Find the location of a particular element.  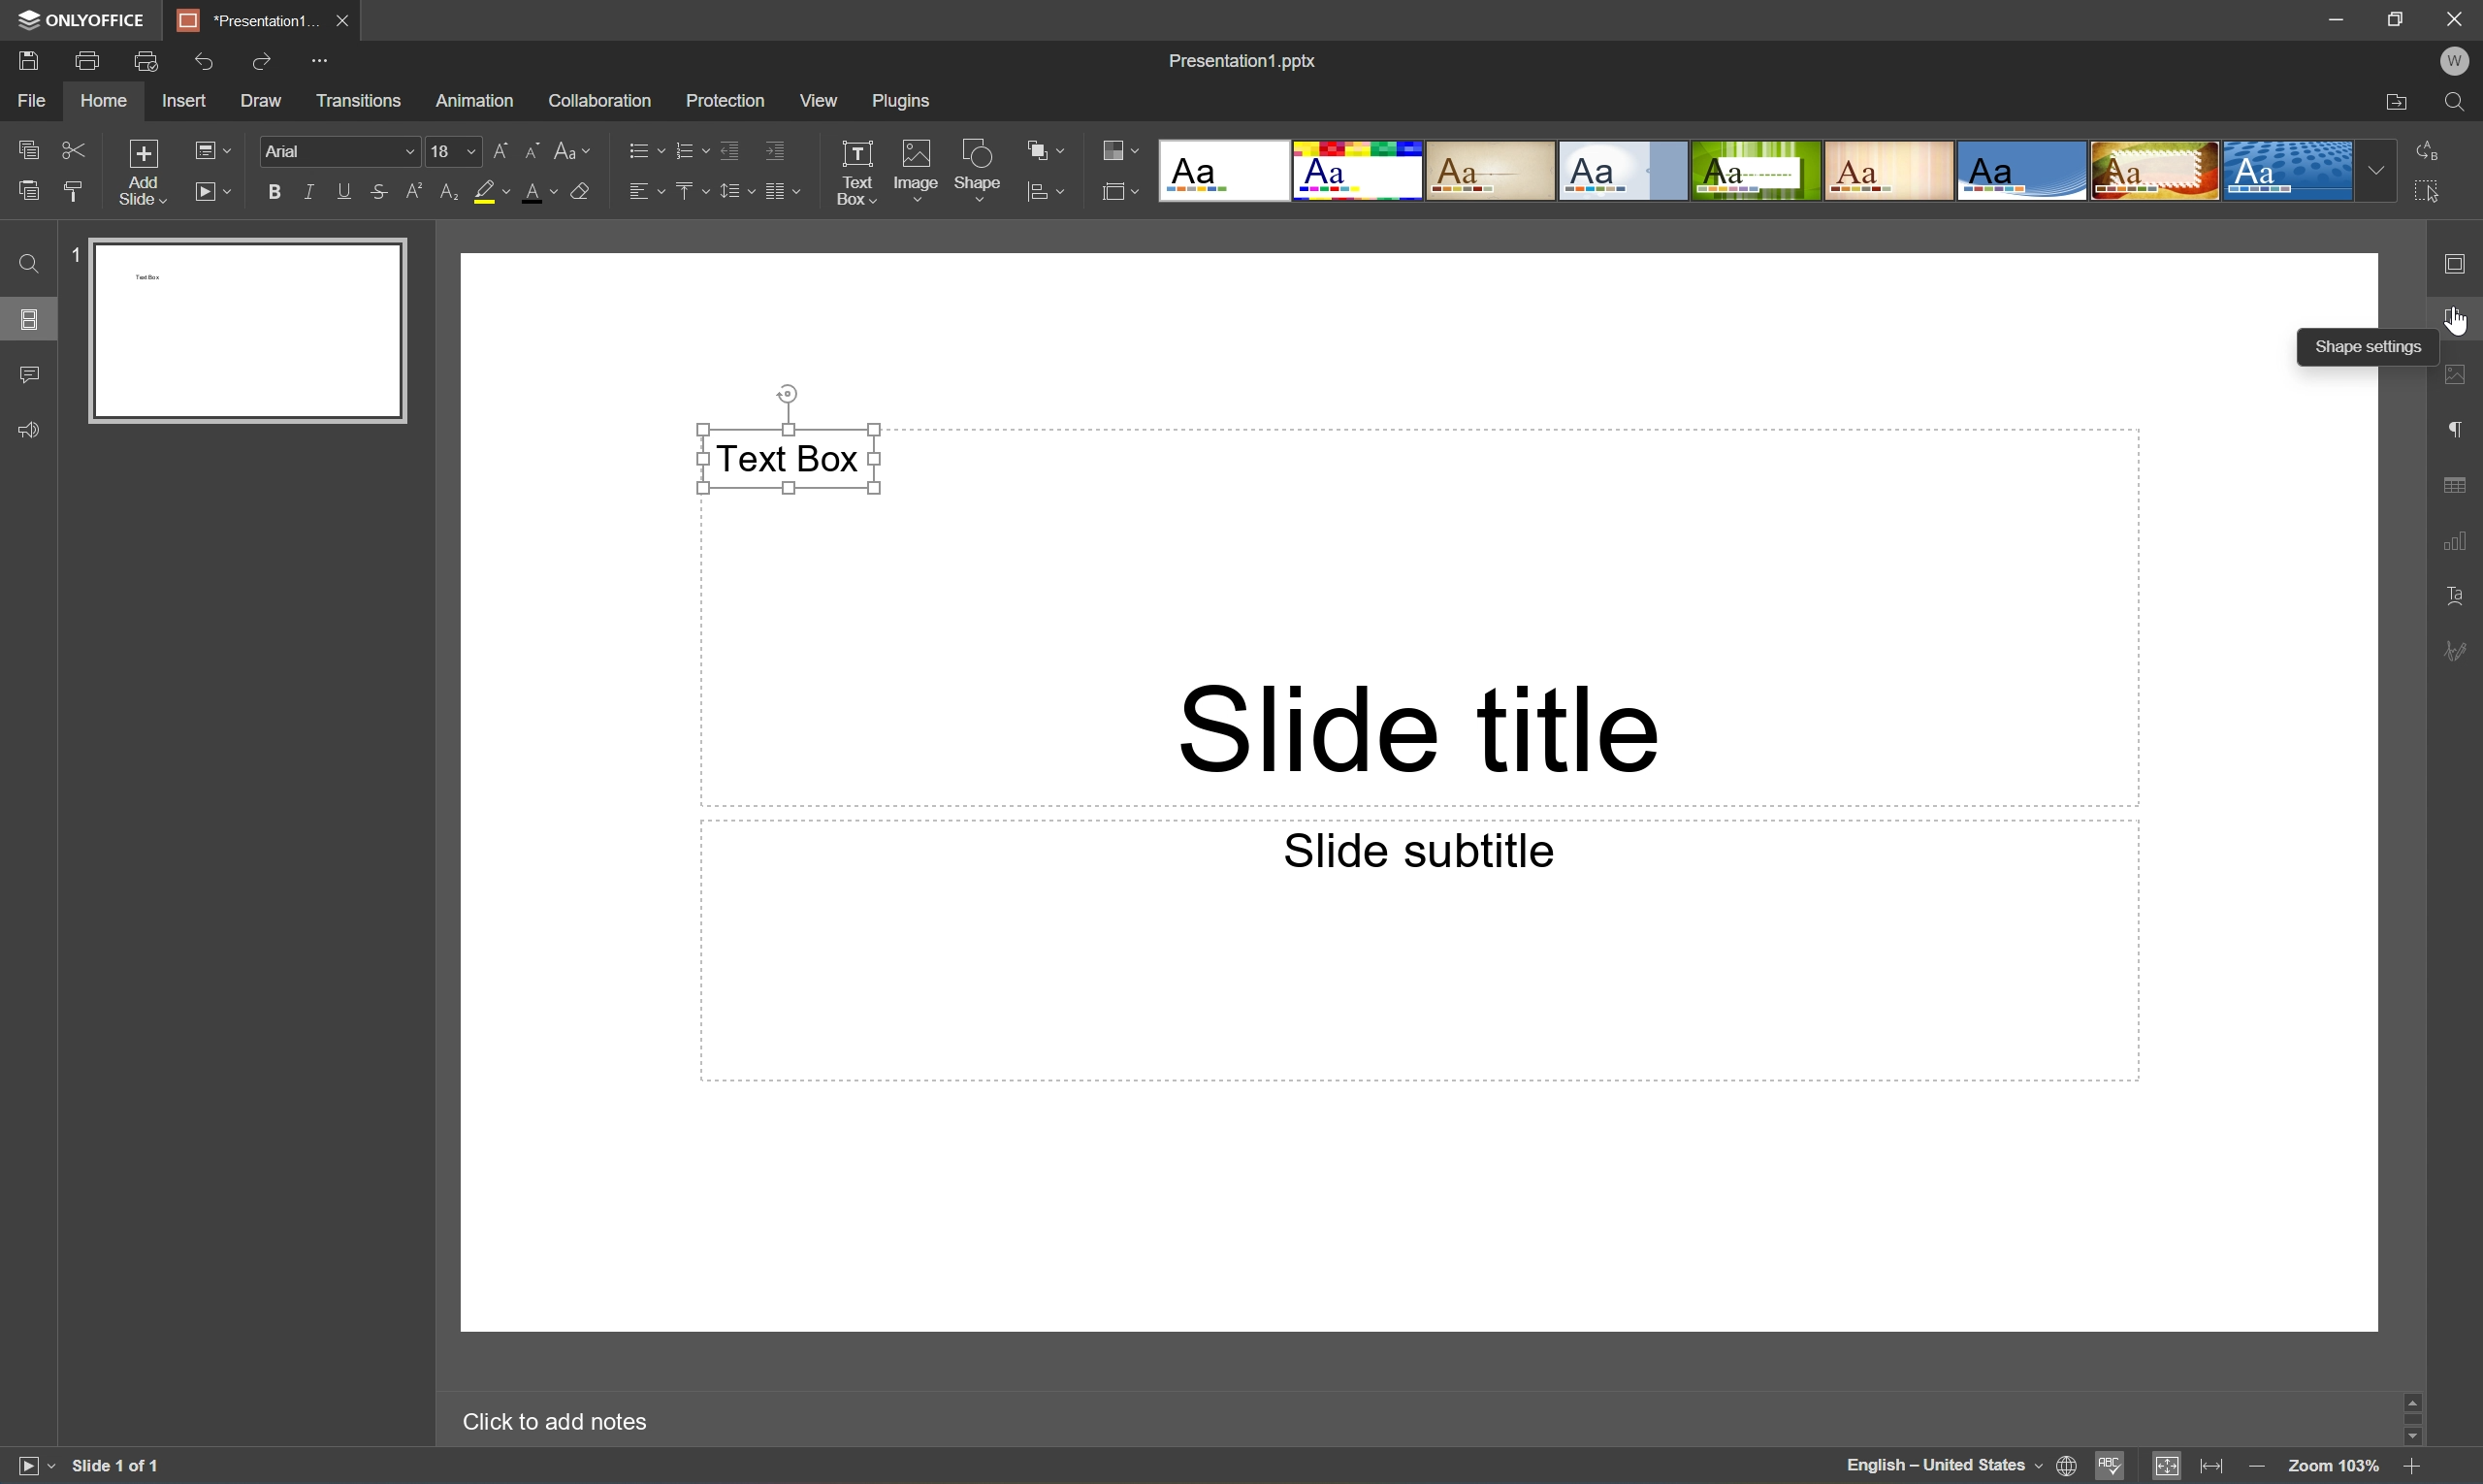

Feedback & Support is located at coordinates (28, 431).